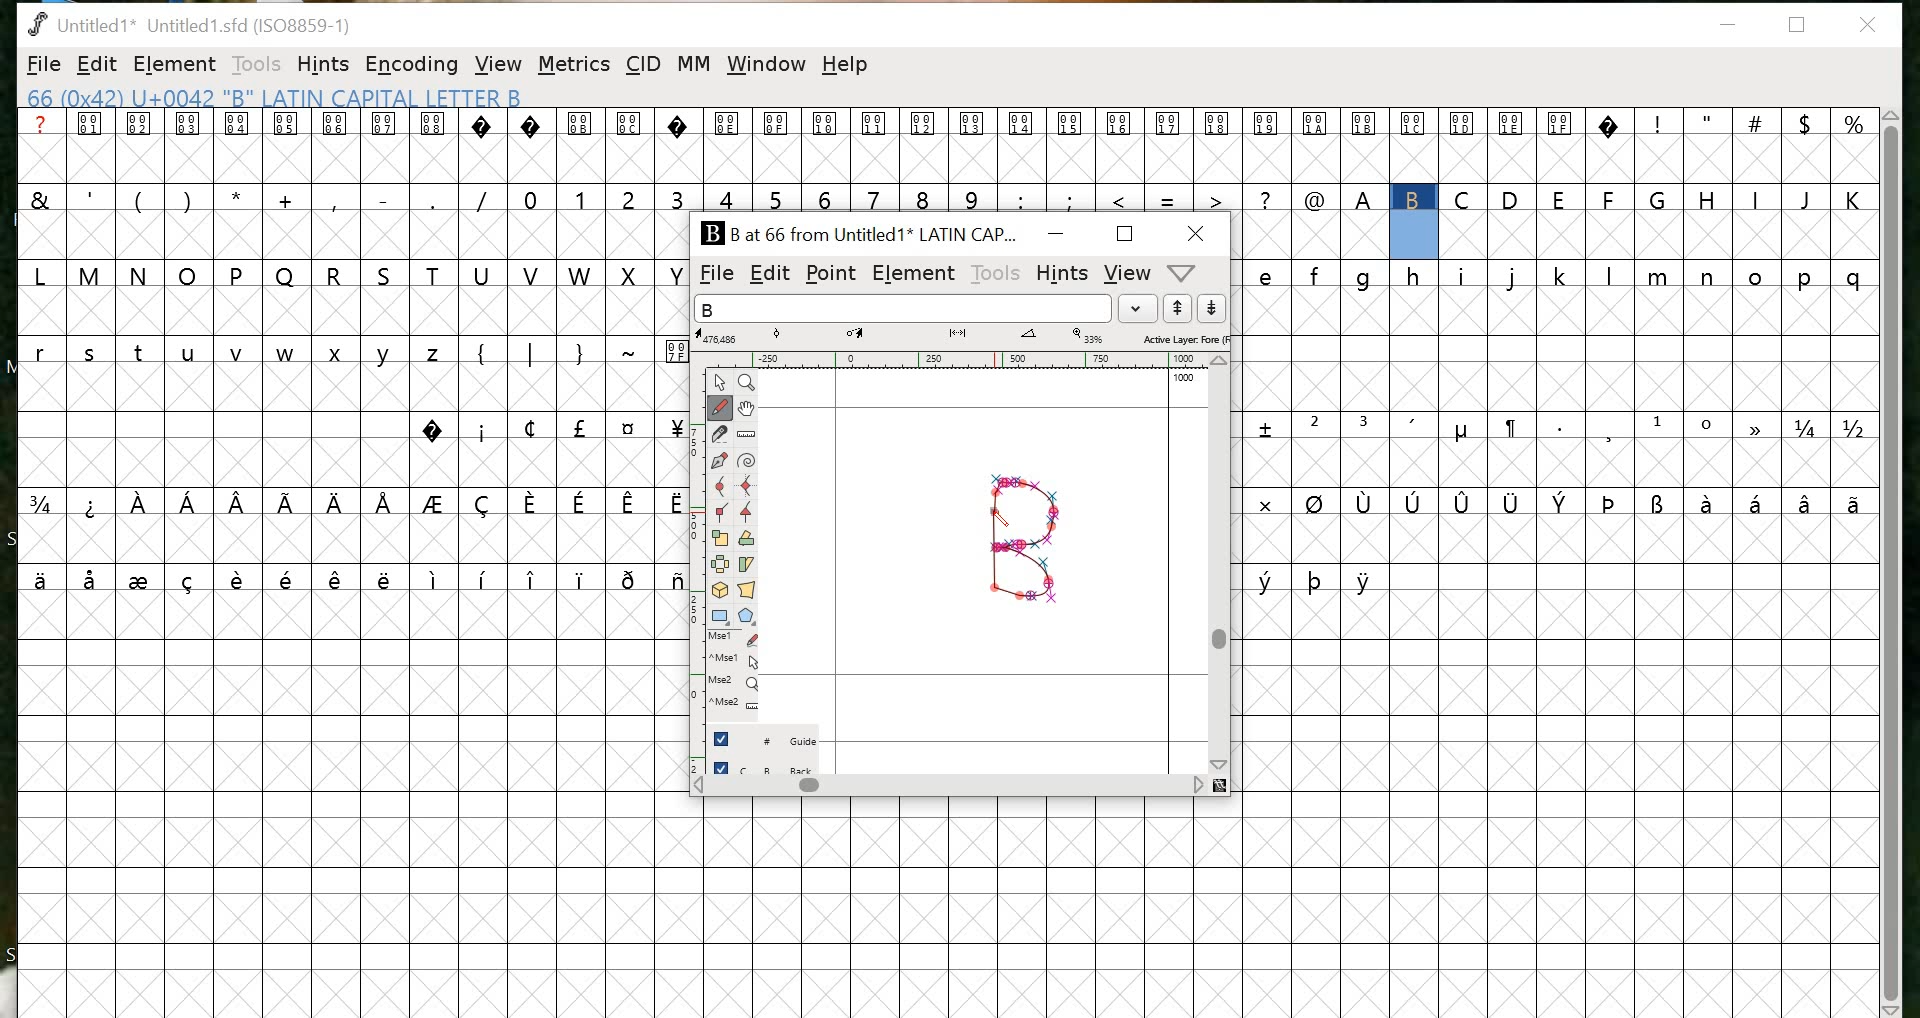  What do you see at coordinates (1128, 273) in the screenshot?
I see `VIEW` at bounding box center [1128, 273].